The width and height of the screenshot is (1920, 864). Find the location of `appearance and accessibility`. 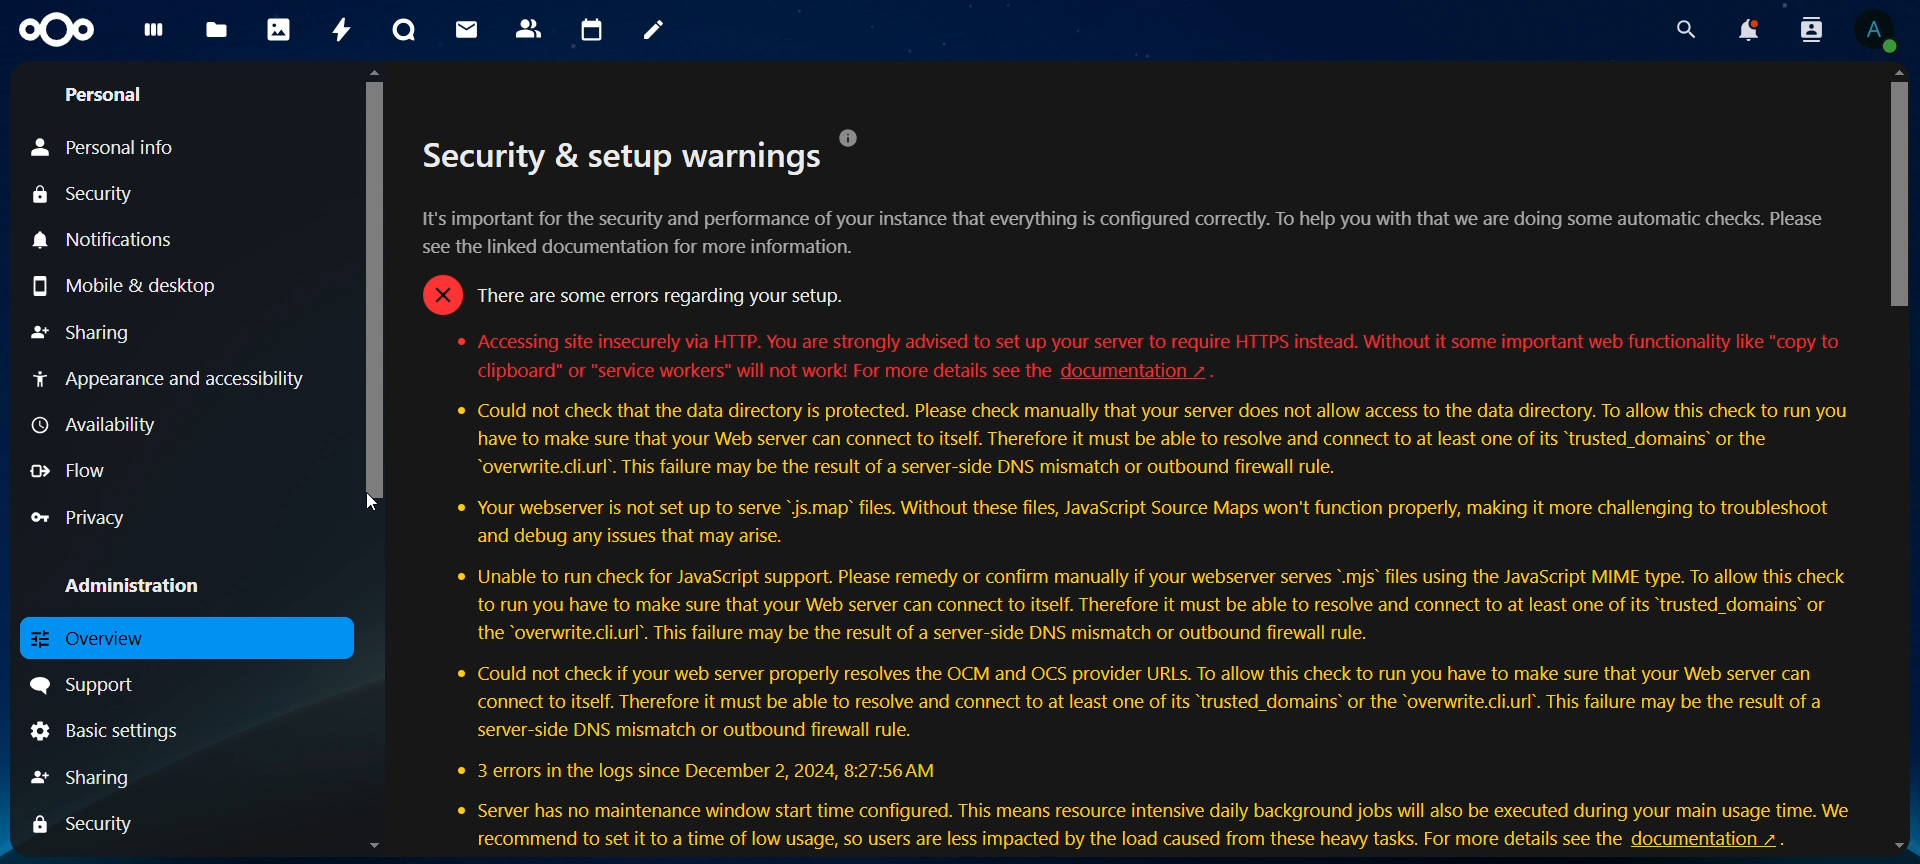

appearance and accessibility is located at coordinates (167, 378).